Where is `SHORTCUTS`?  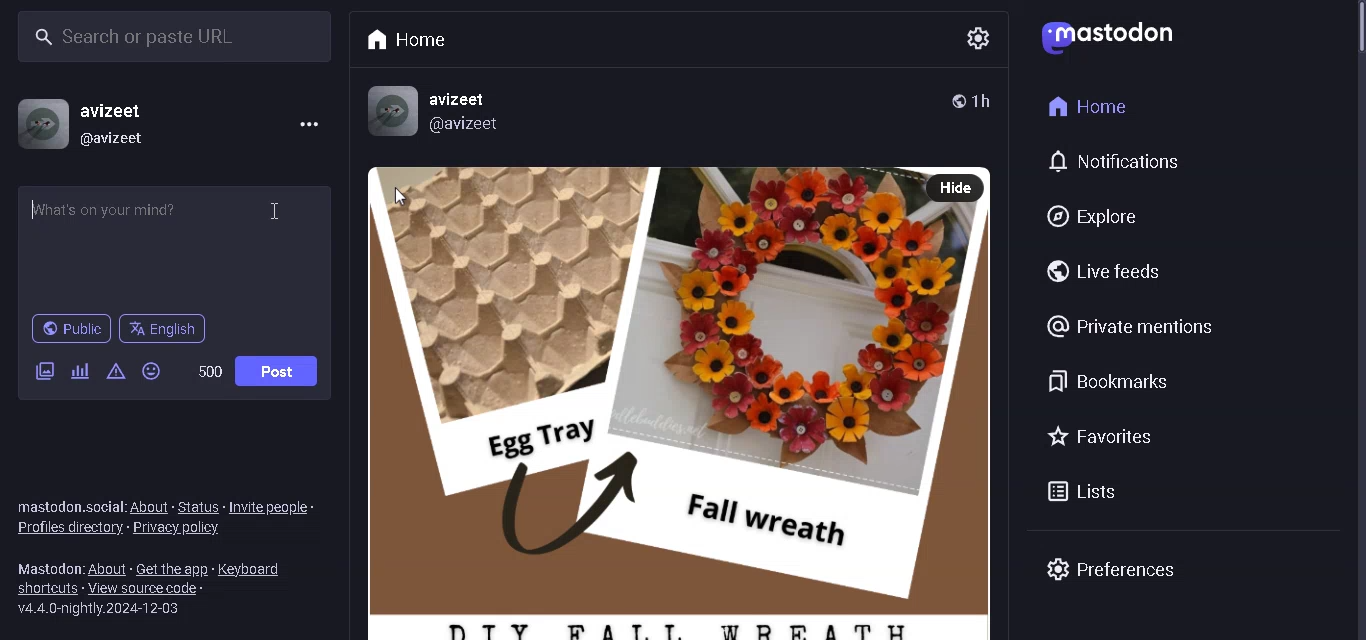 SHORTCUTS is located at coordinates (47, 590).